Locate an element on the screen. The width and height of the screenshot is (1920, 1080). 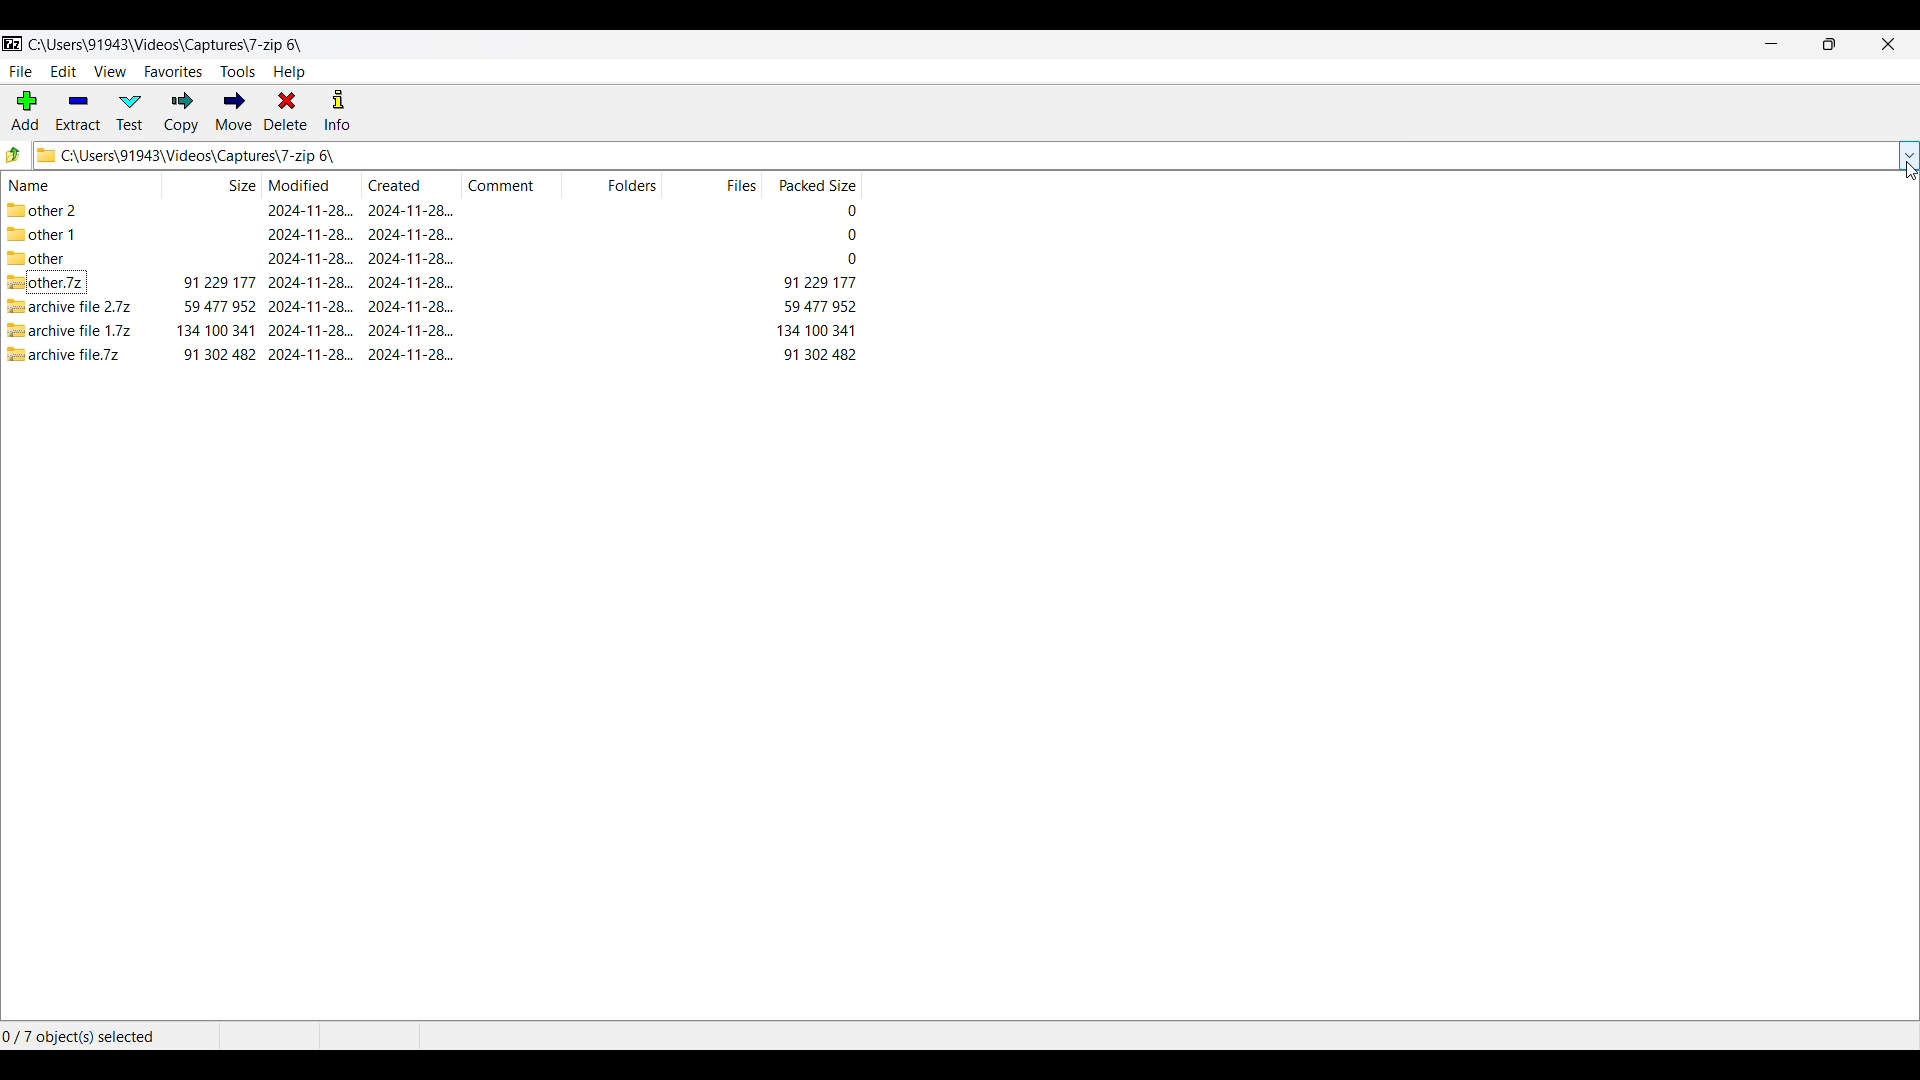
Extract is located at coordinates (79, 112).